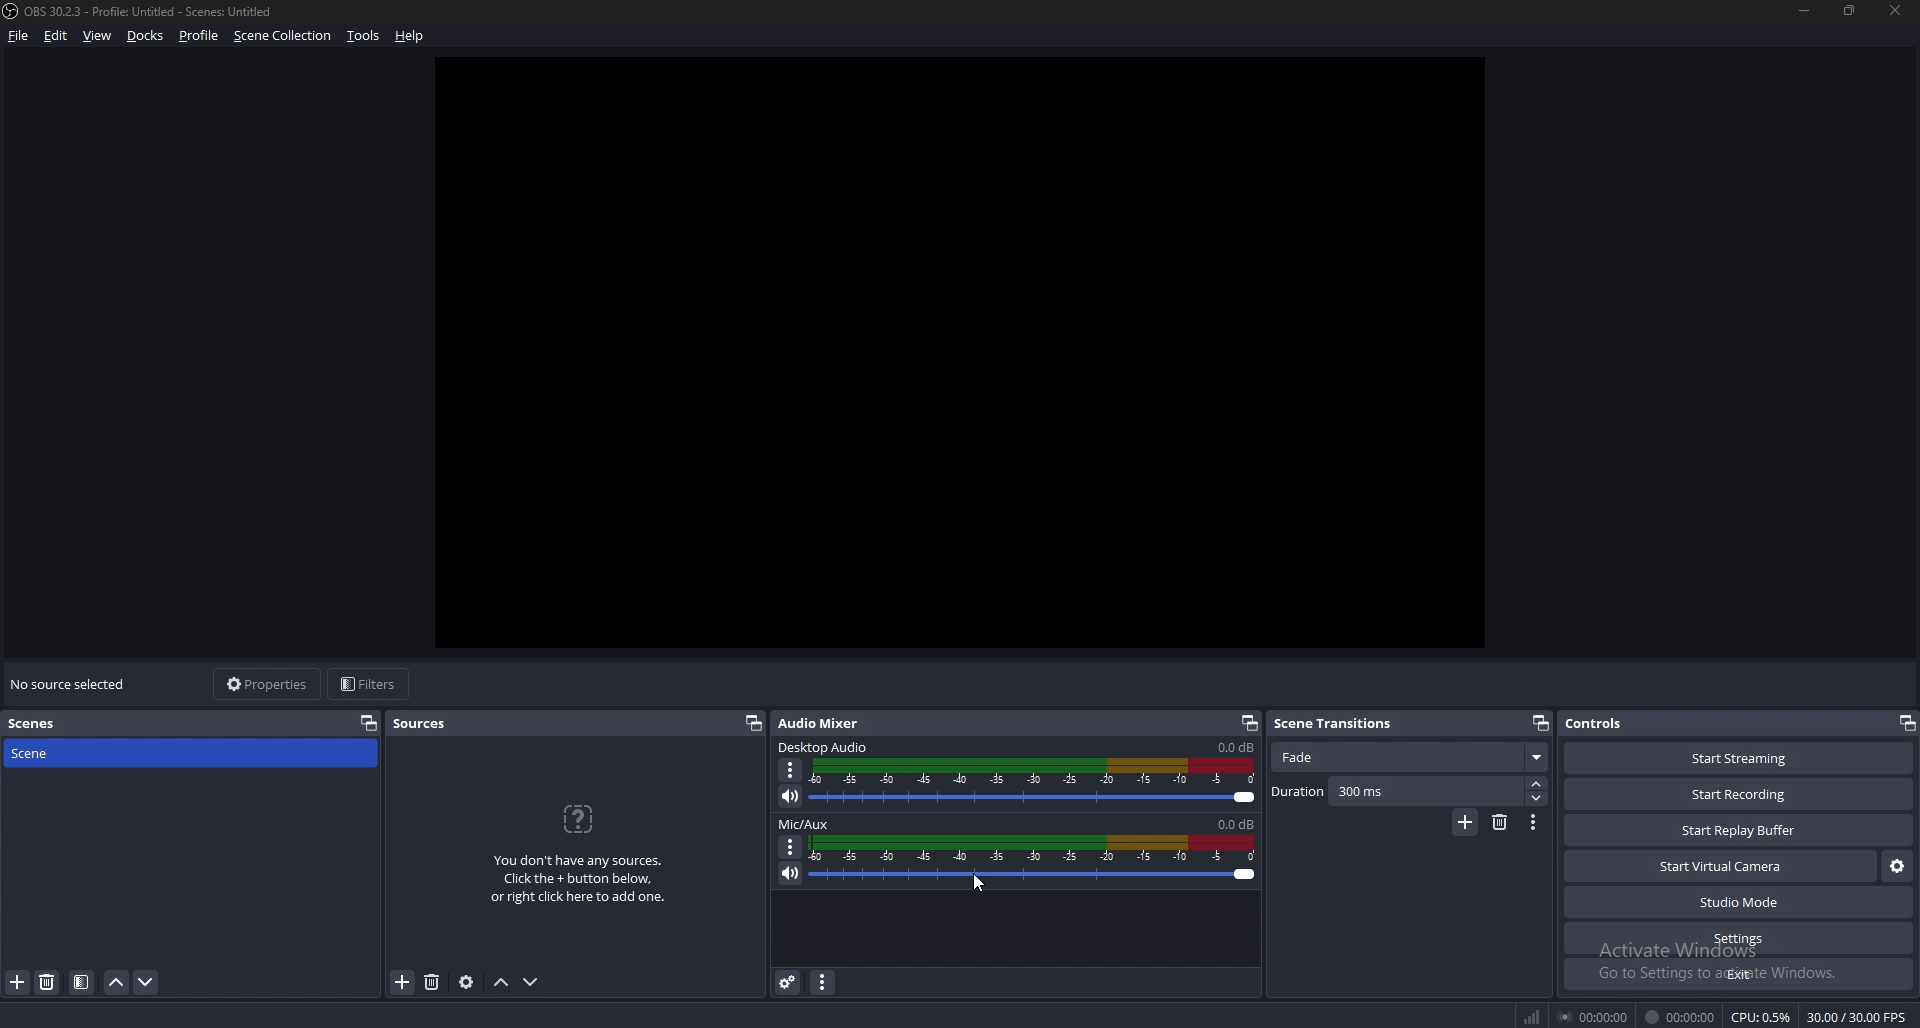 Image resolution: width=1920 pixels, height=1028 pixels. Describe the element at coordinates (1903, 723) in the screenshot. I see `pop out` at that location.